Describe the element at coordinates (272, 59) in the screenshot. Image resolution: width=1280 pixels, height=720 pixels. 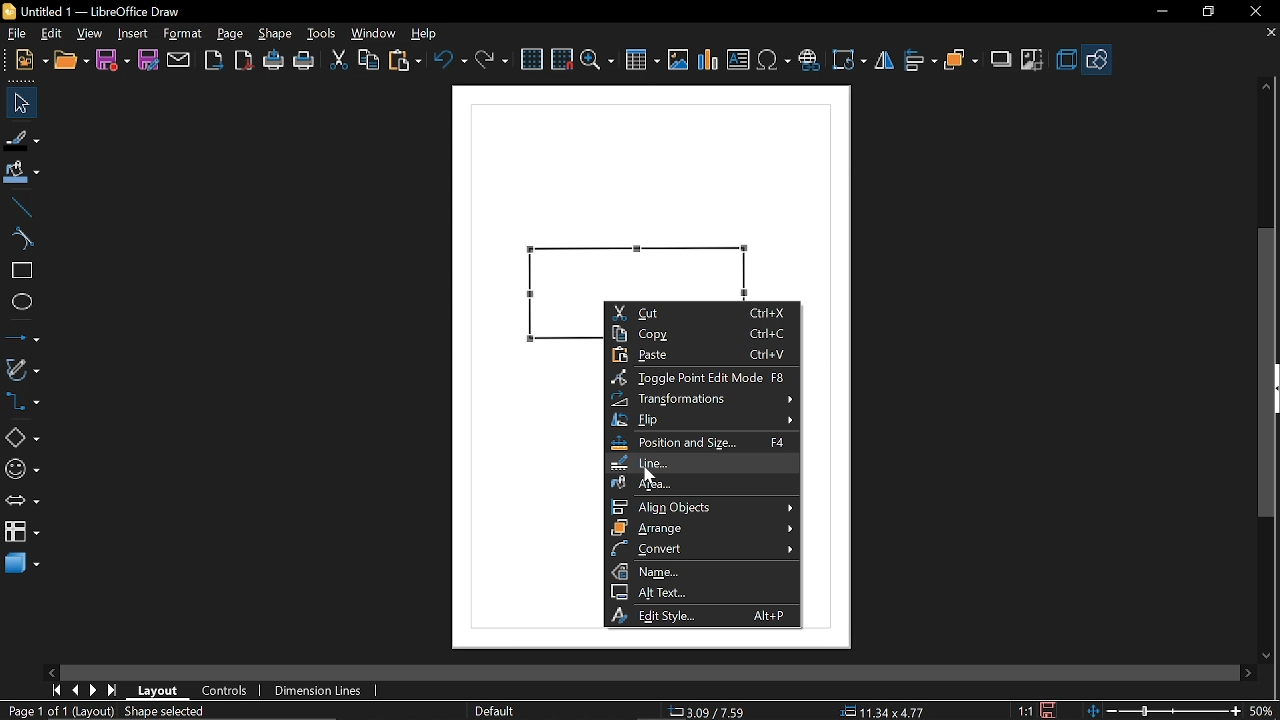
I see `print directly` at that location.